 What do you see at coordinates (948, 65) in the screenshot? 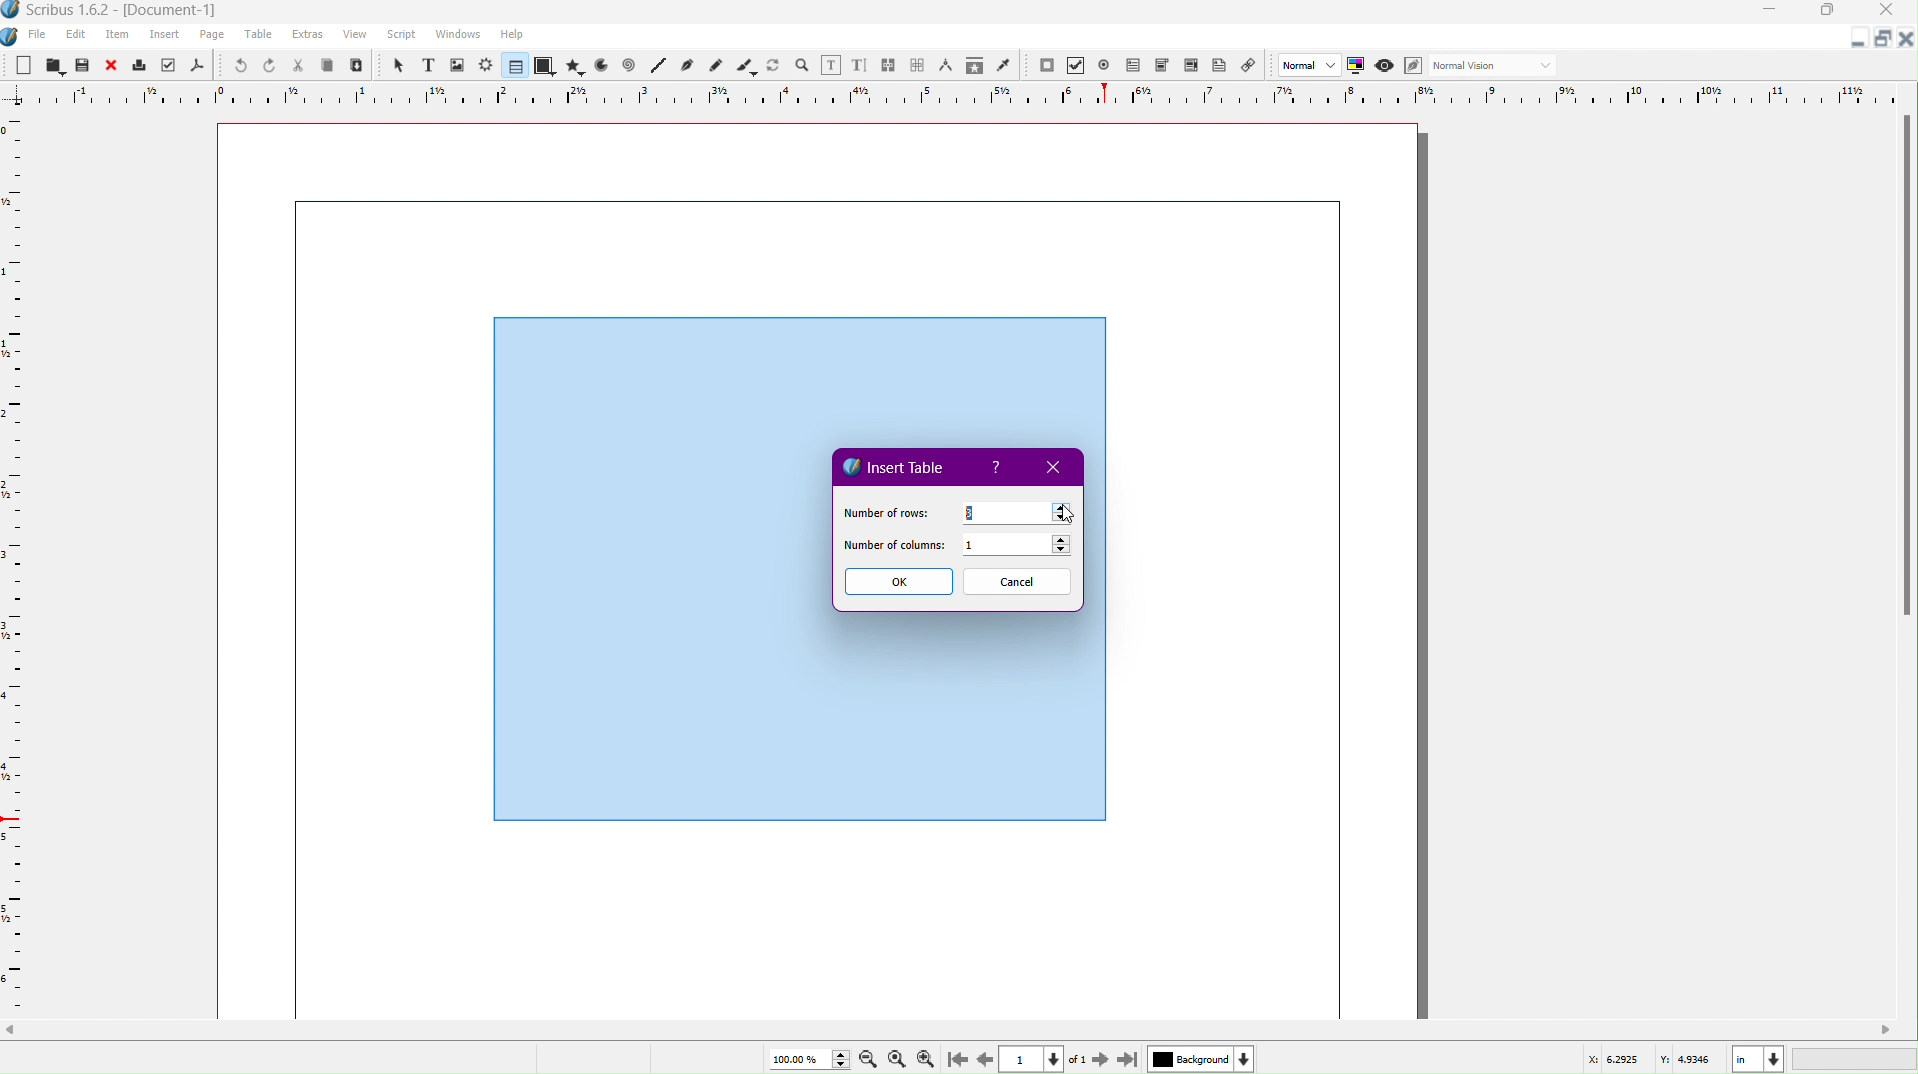
I see `Measurements` at bounding box center [948, 65].